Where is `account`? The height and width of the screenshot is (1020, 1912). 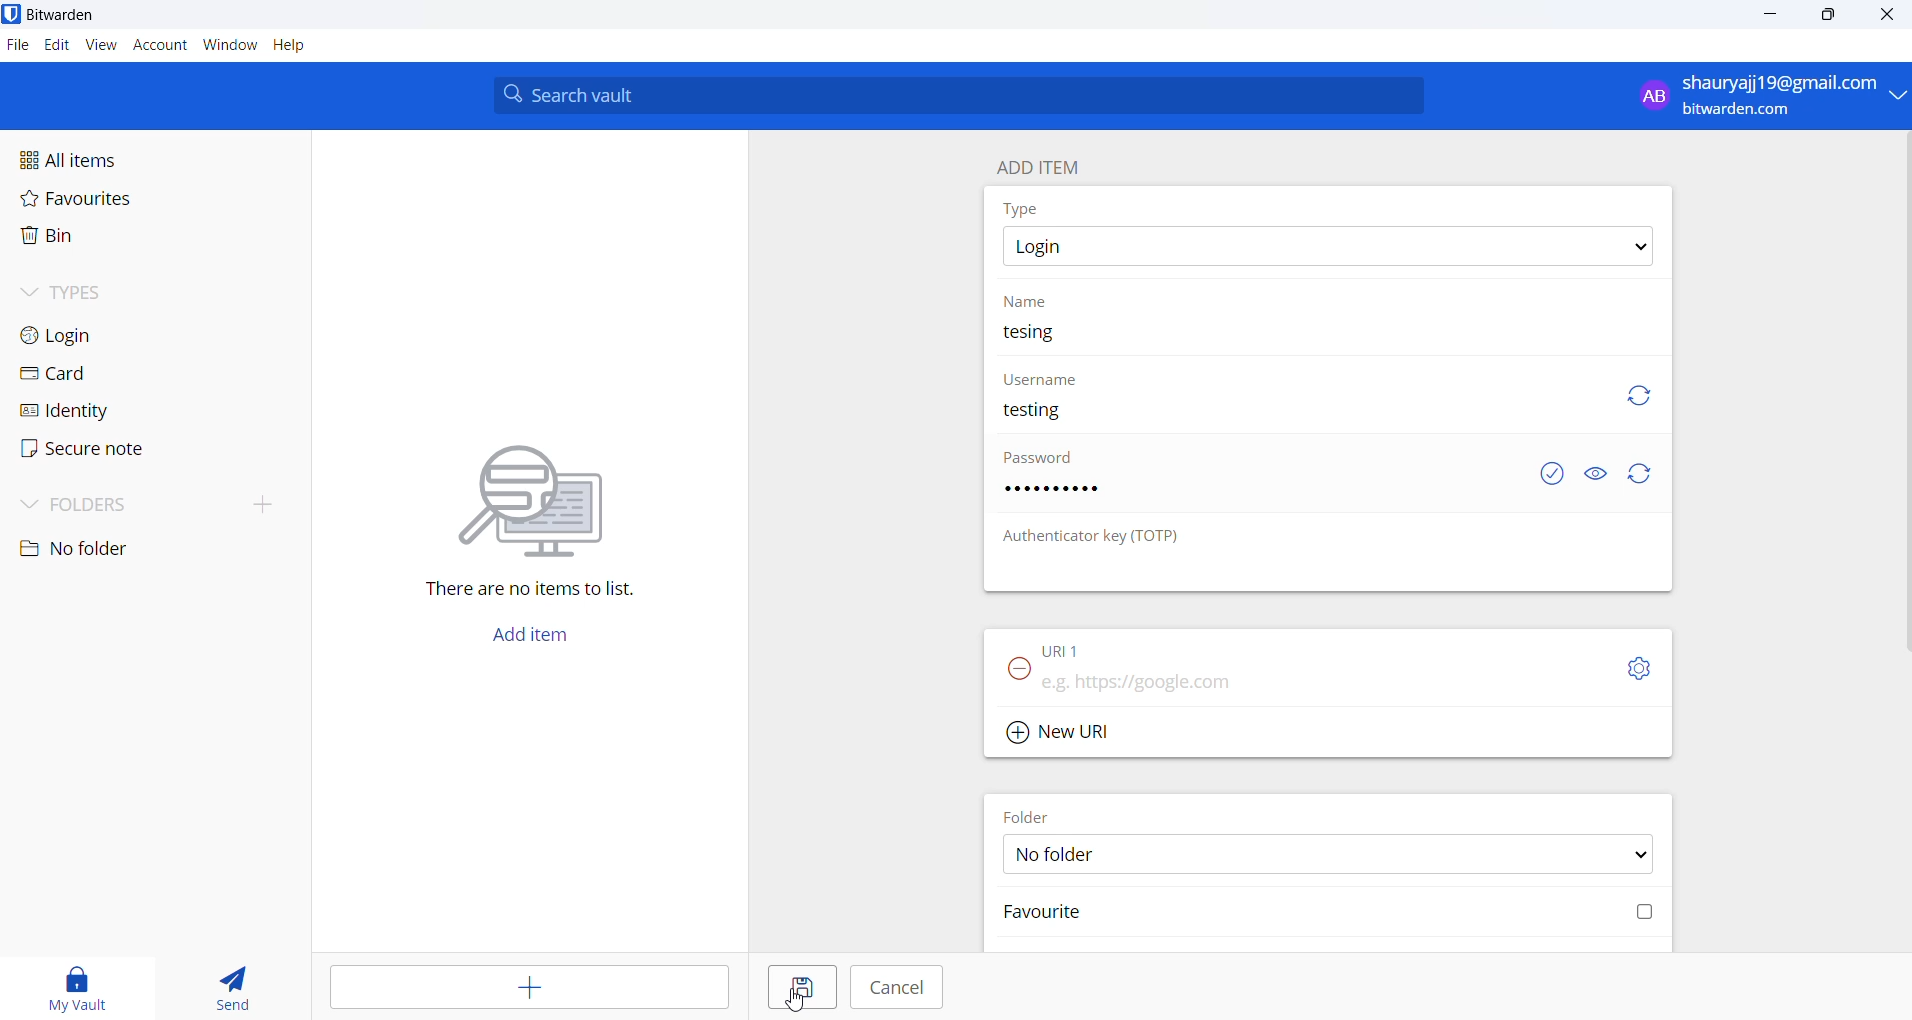 account is located at coordinates (162, 45).